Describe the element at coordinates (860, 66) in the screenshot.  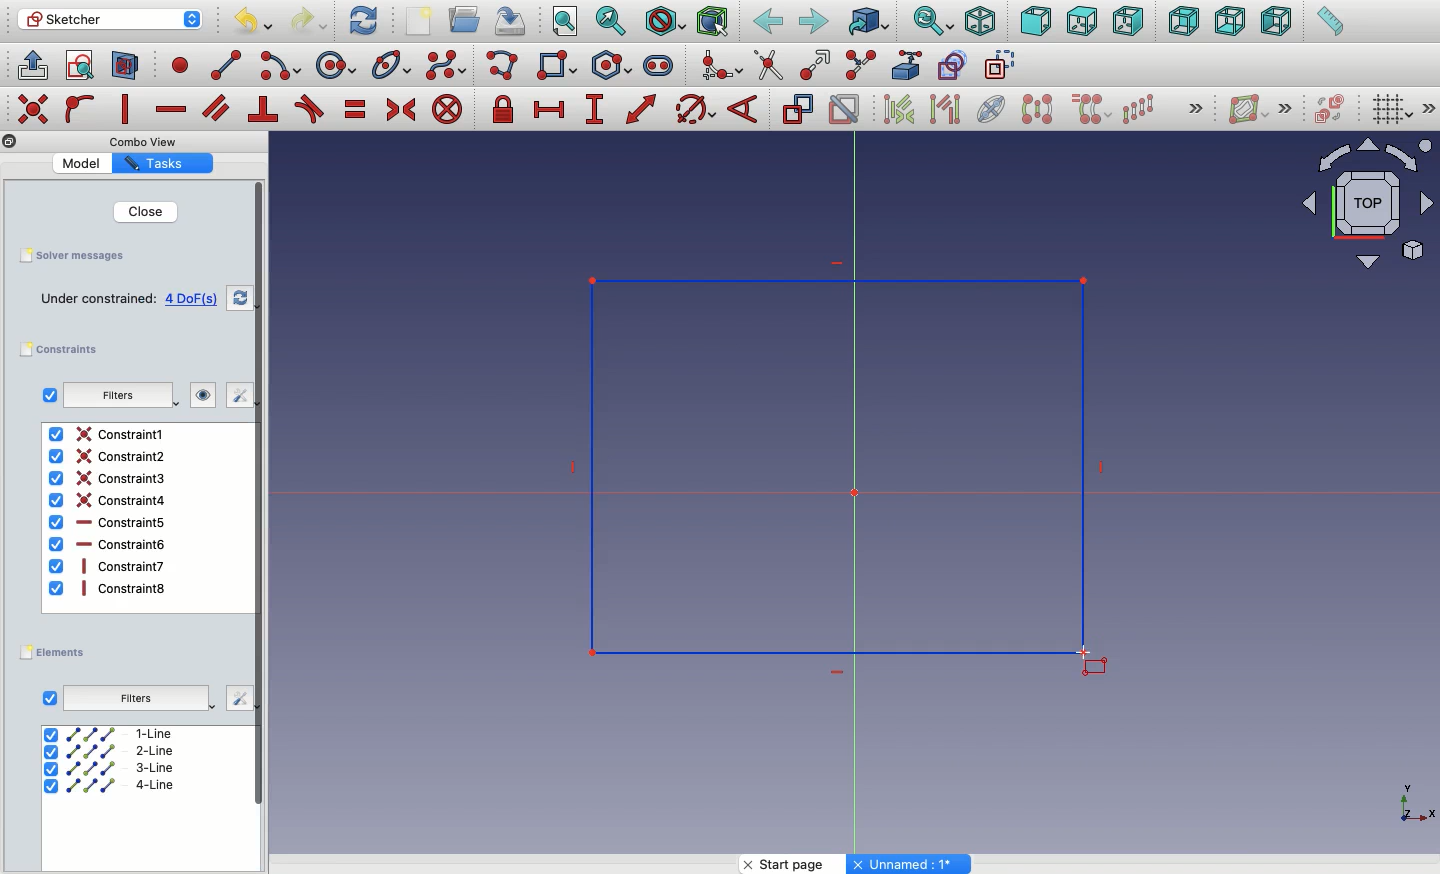
I see `Split edge` at that location.